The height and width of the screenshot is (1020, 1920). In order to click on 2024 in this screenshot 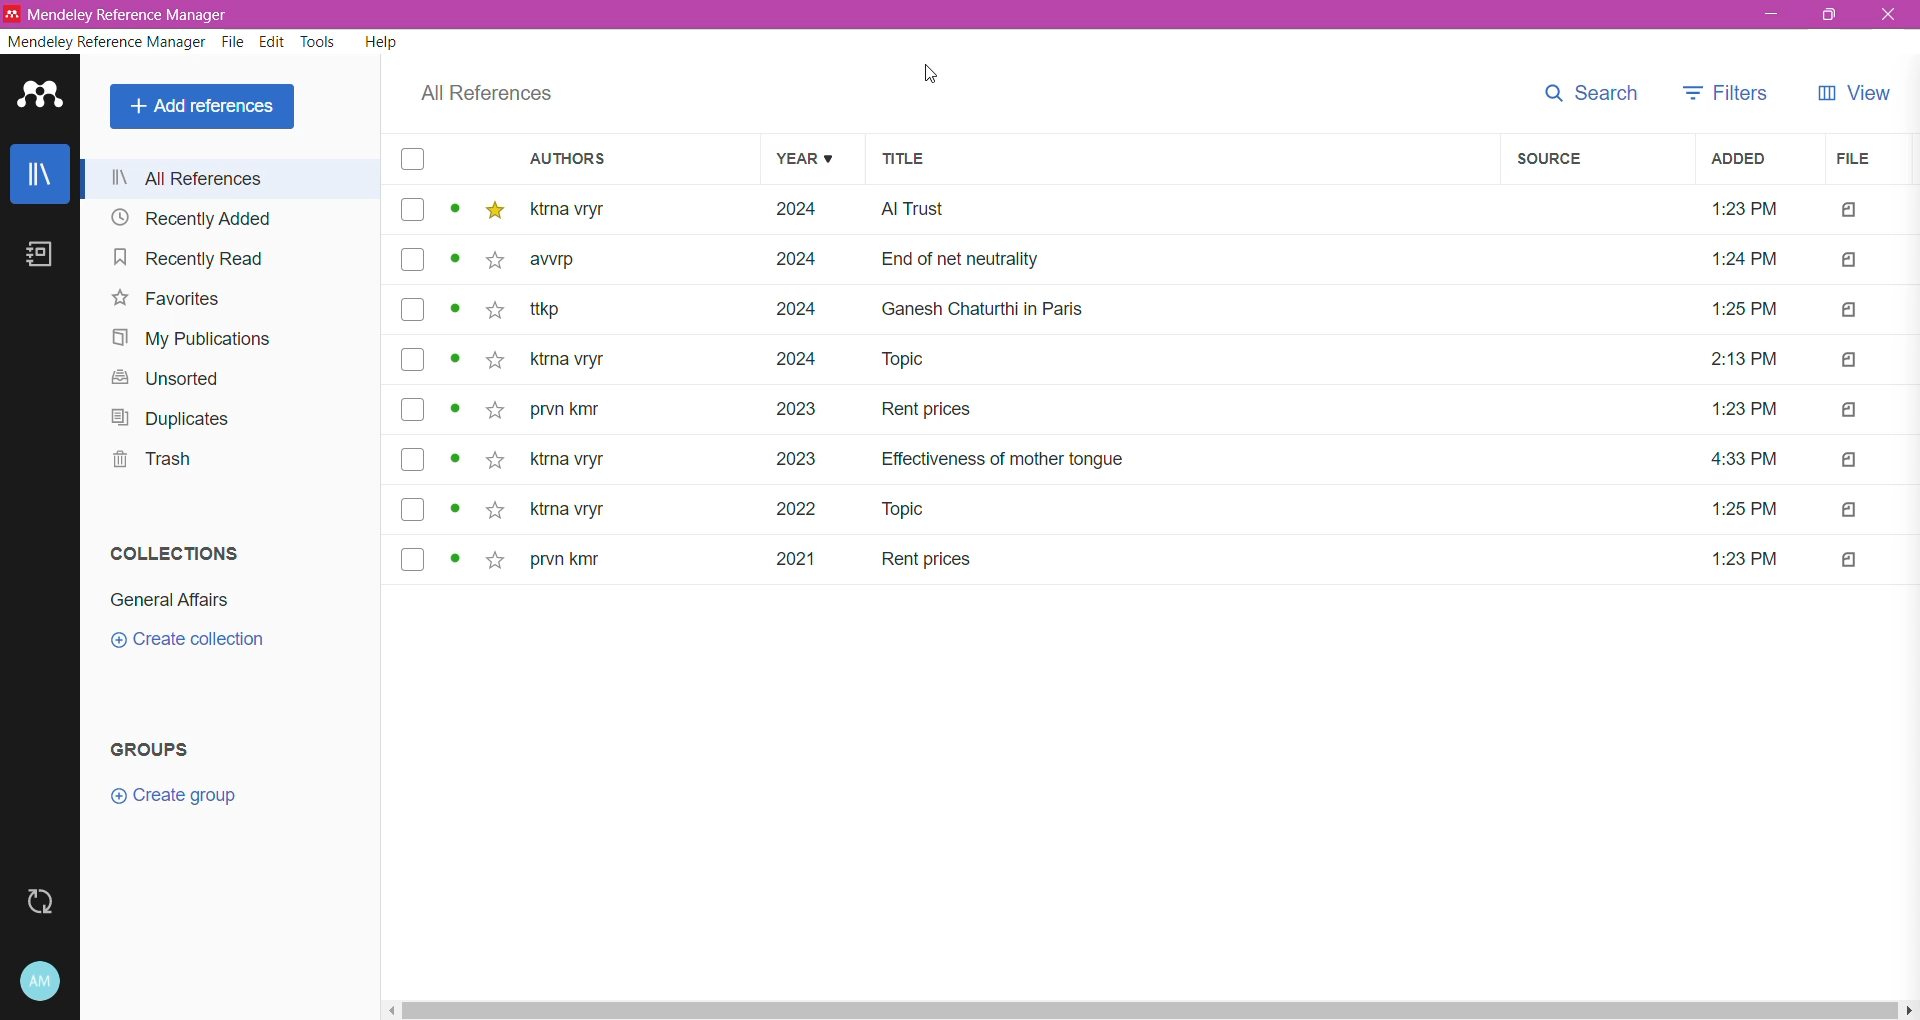, I will do `click(800, 211)`.